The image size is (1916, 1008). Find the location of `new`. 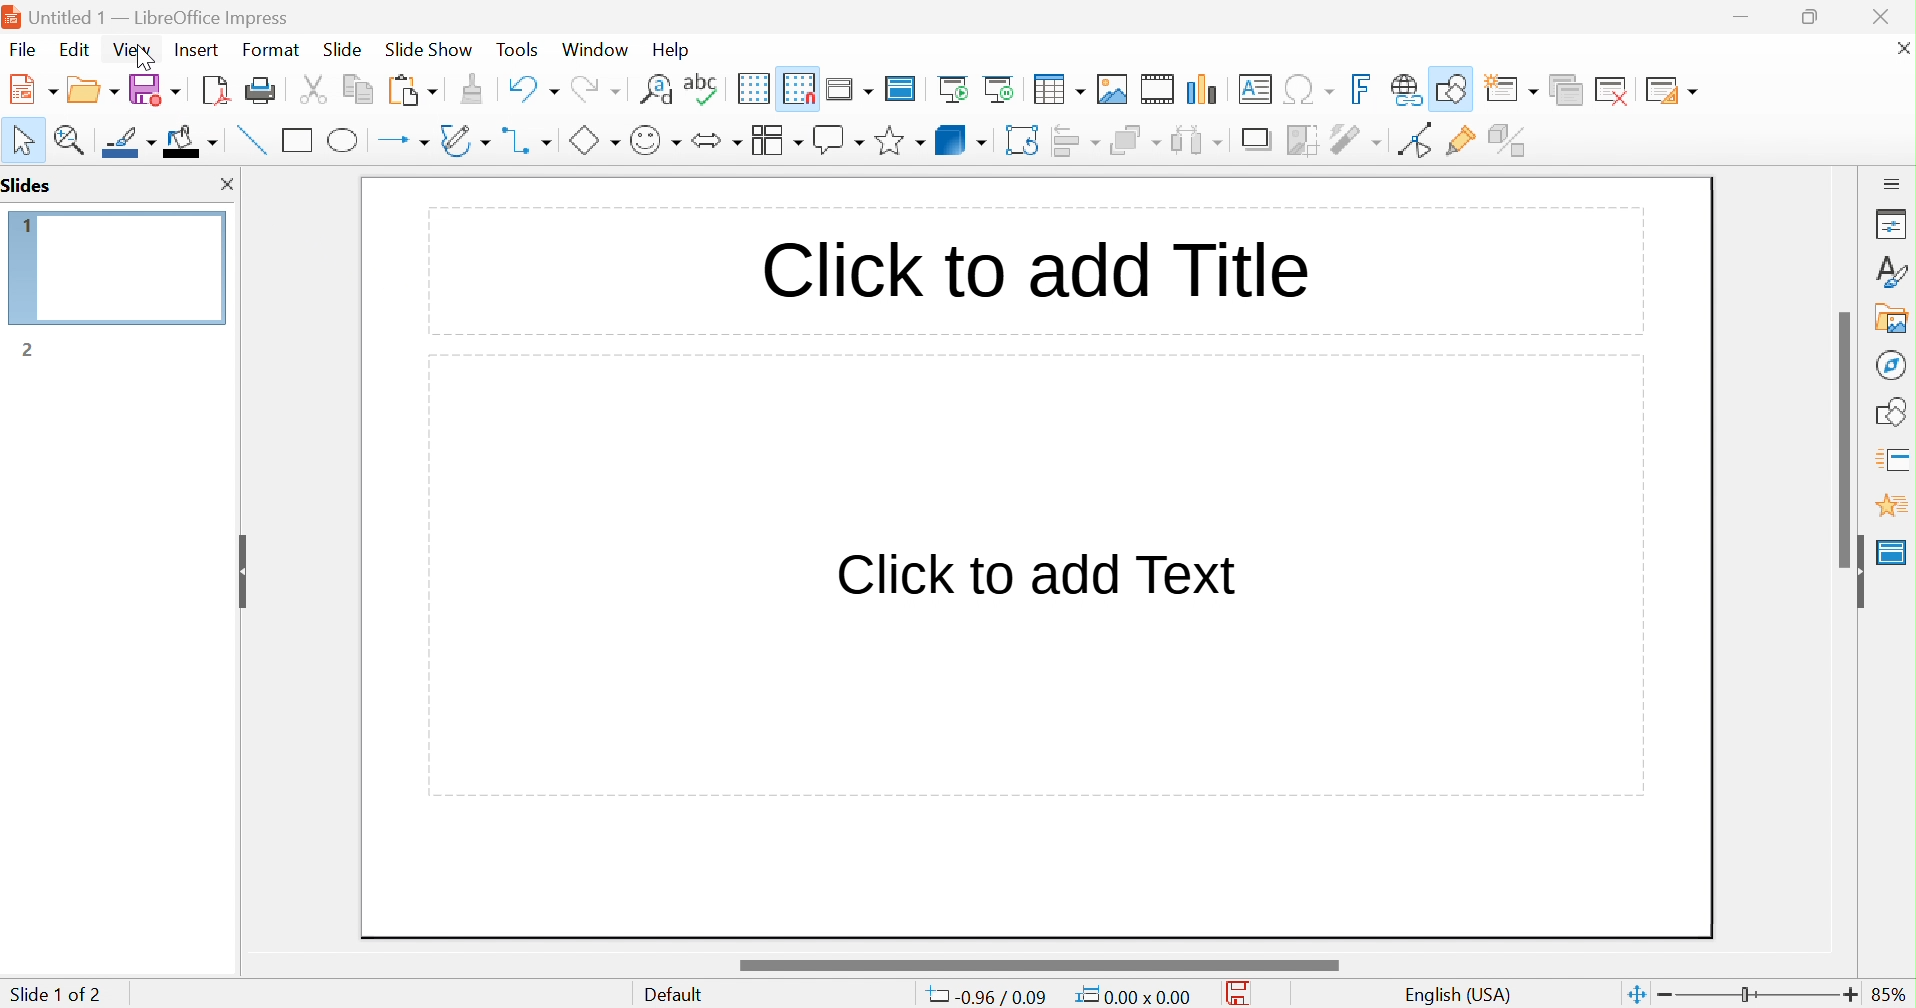

new is located at coordinates (35, 88).